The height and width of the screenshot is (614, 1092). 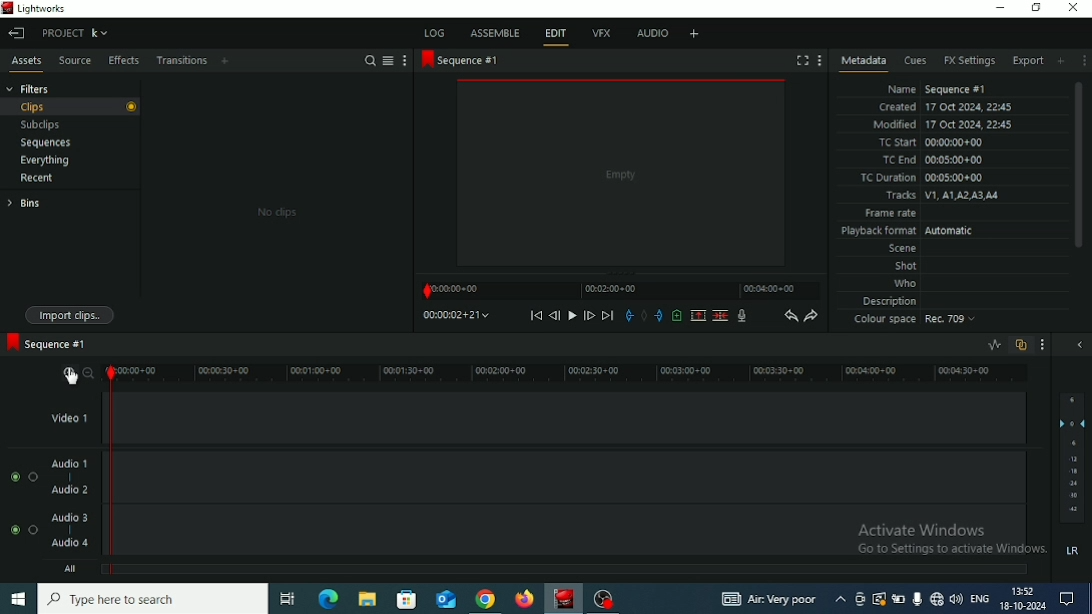 I want to click on Audio 3, so click(x=71, y=516).